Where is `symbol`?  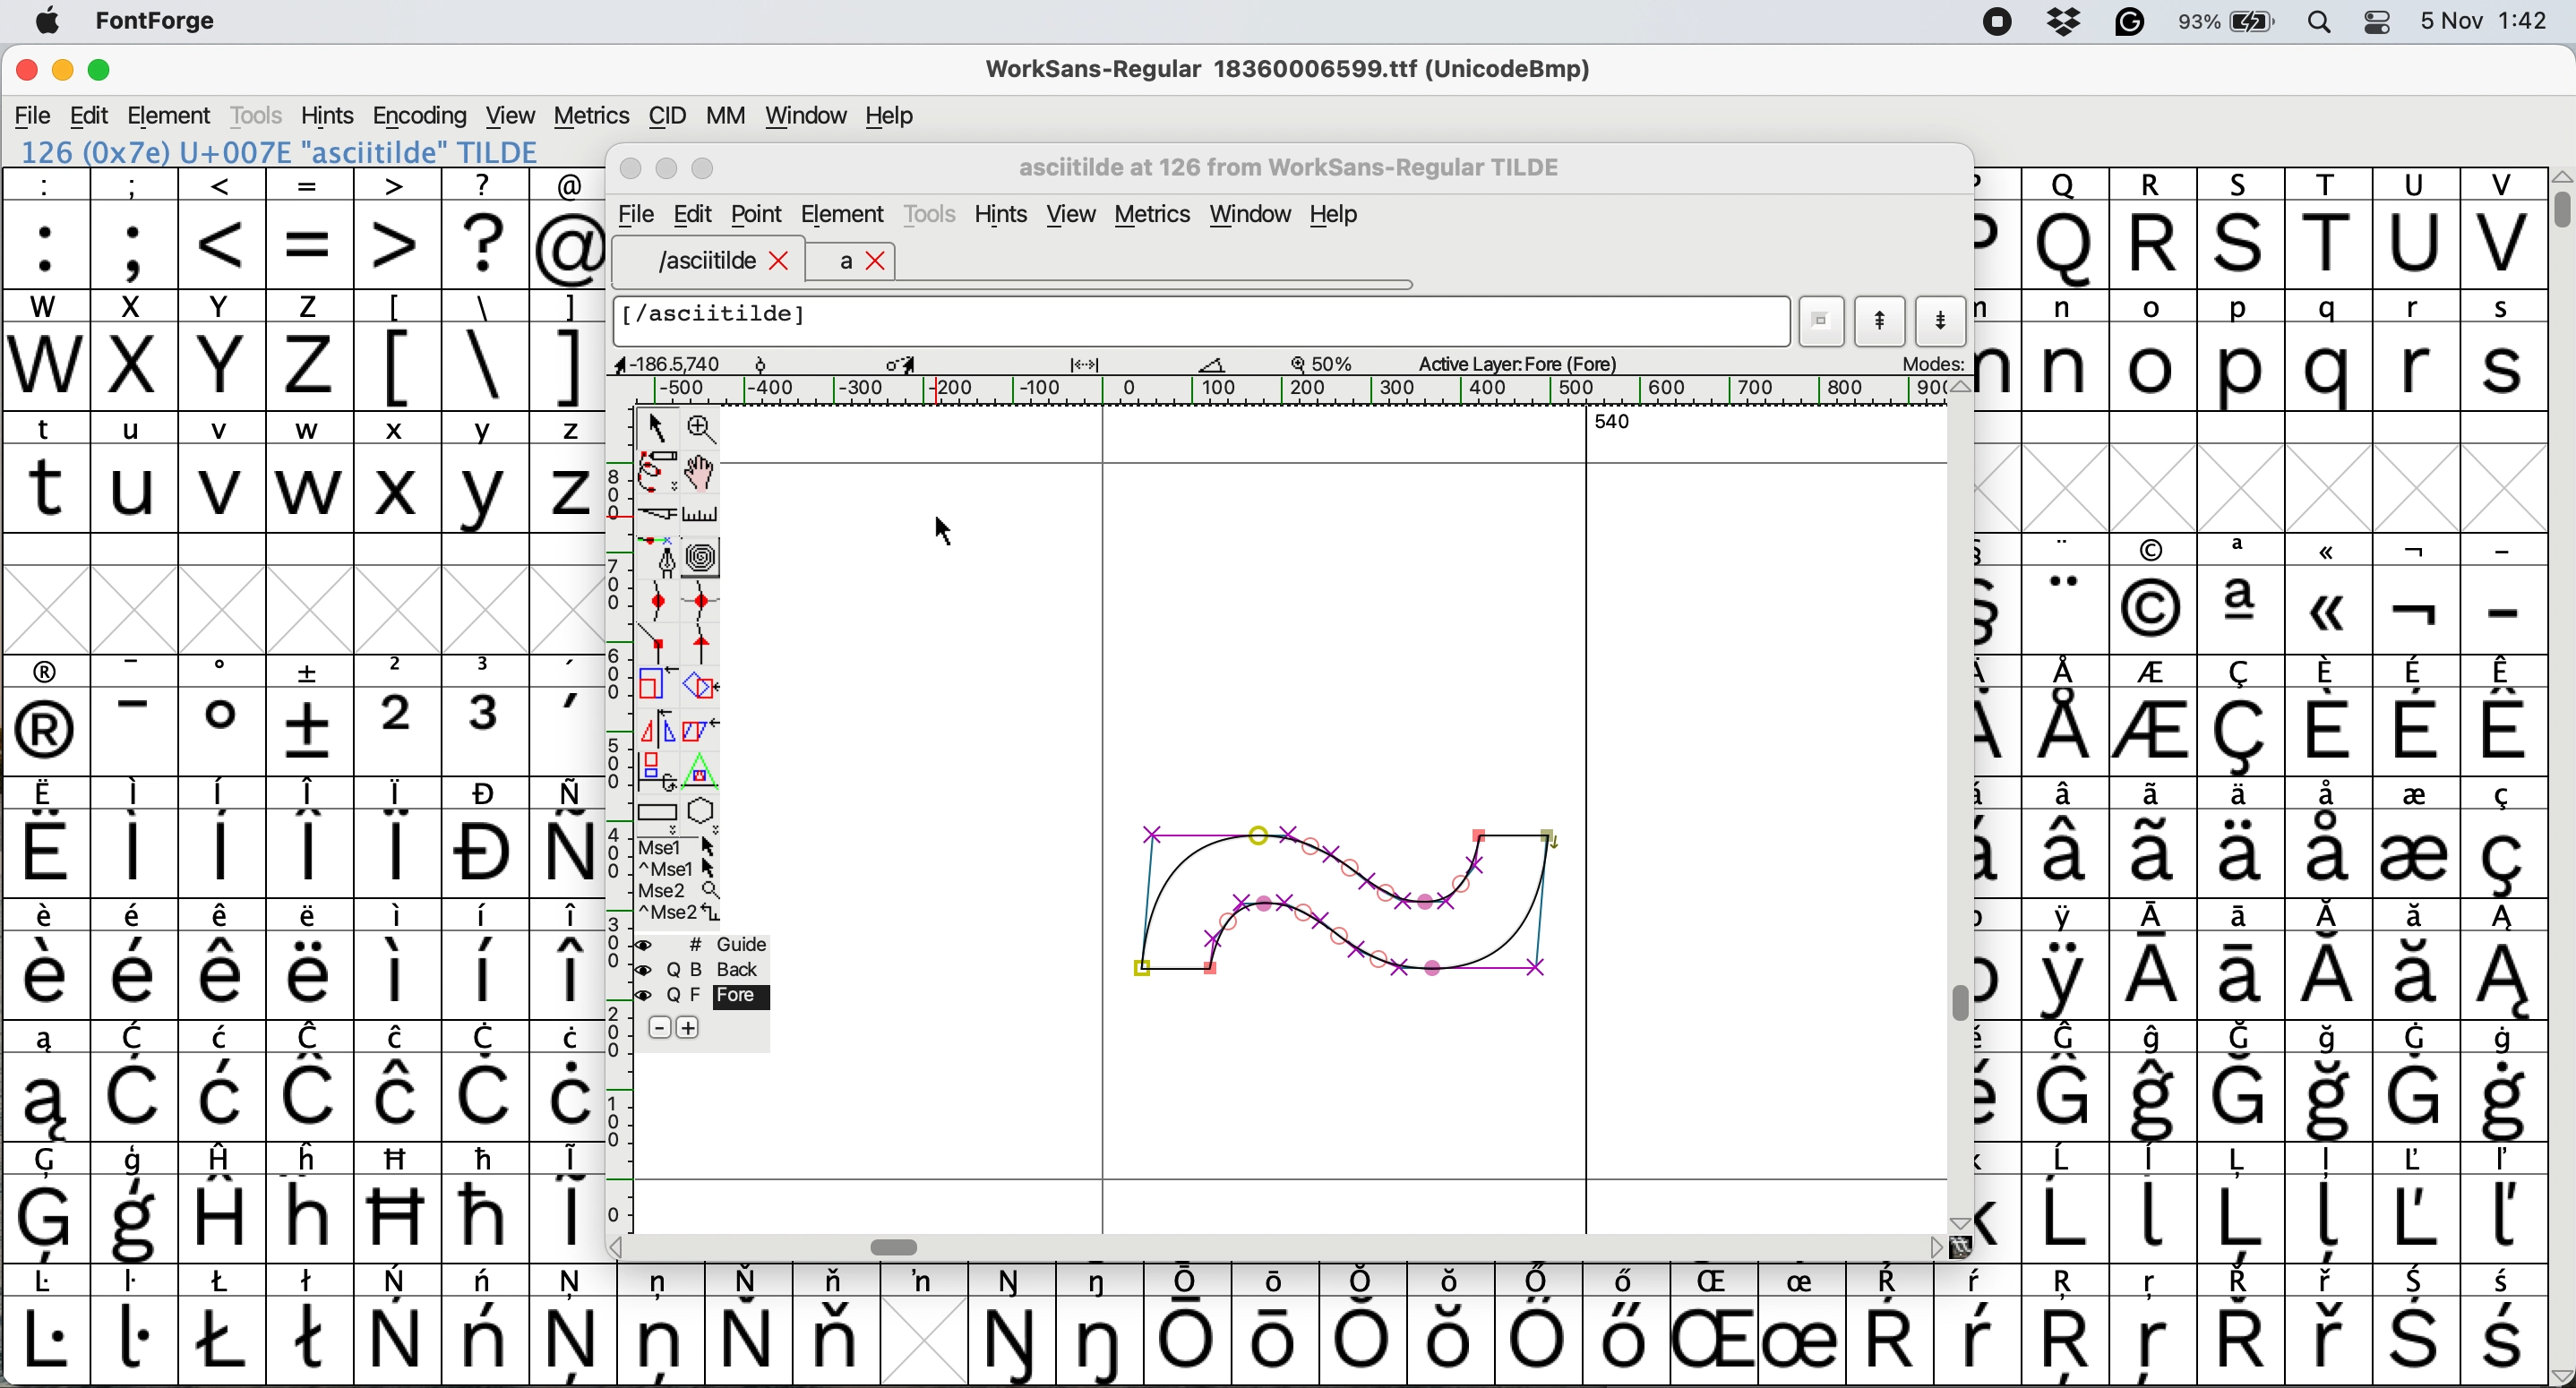
symbol is located at coordinates (2506, 1327).